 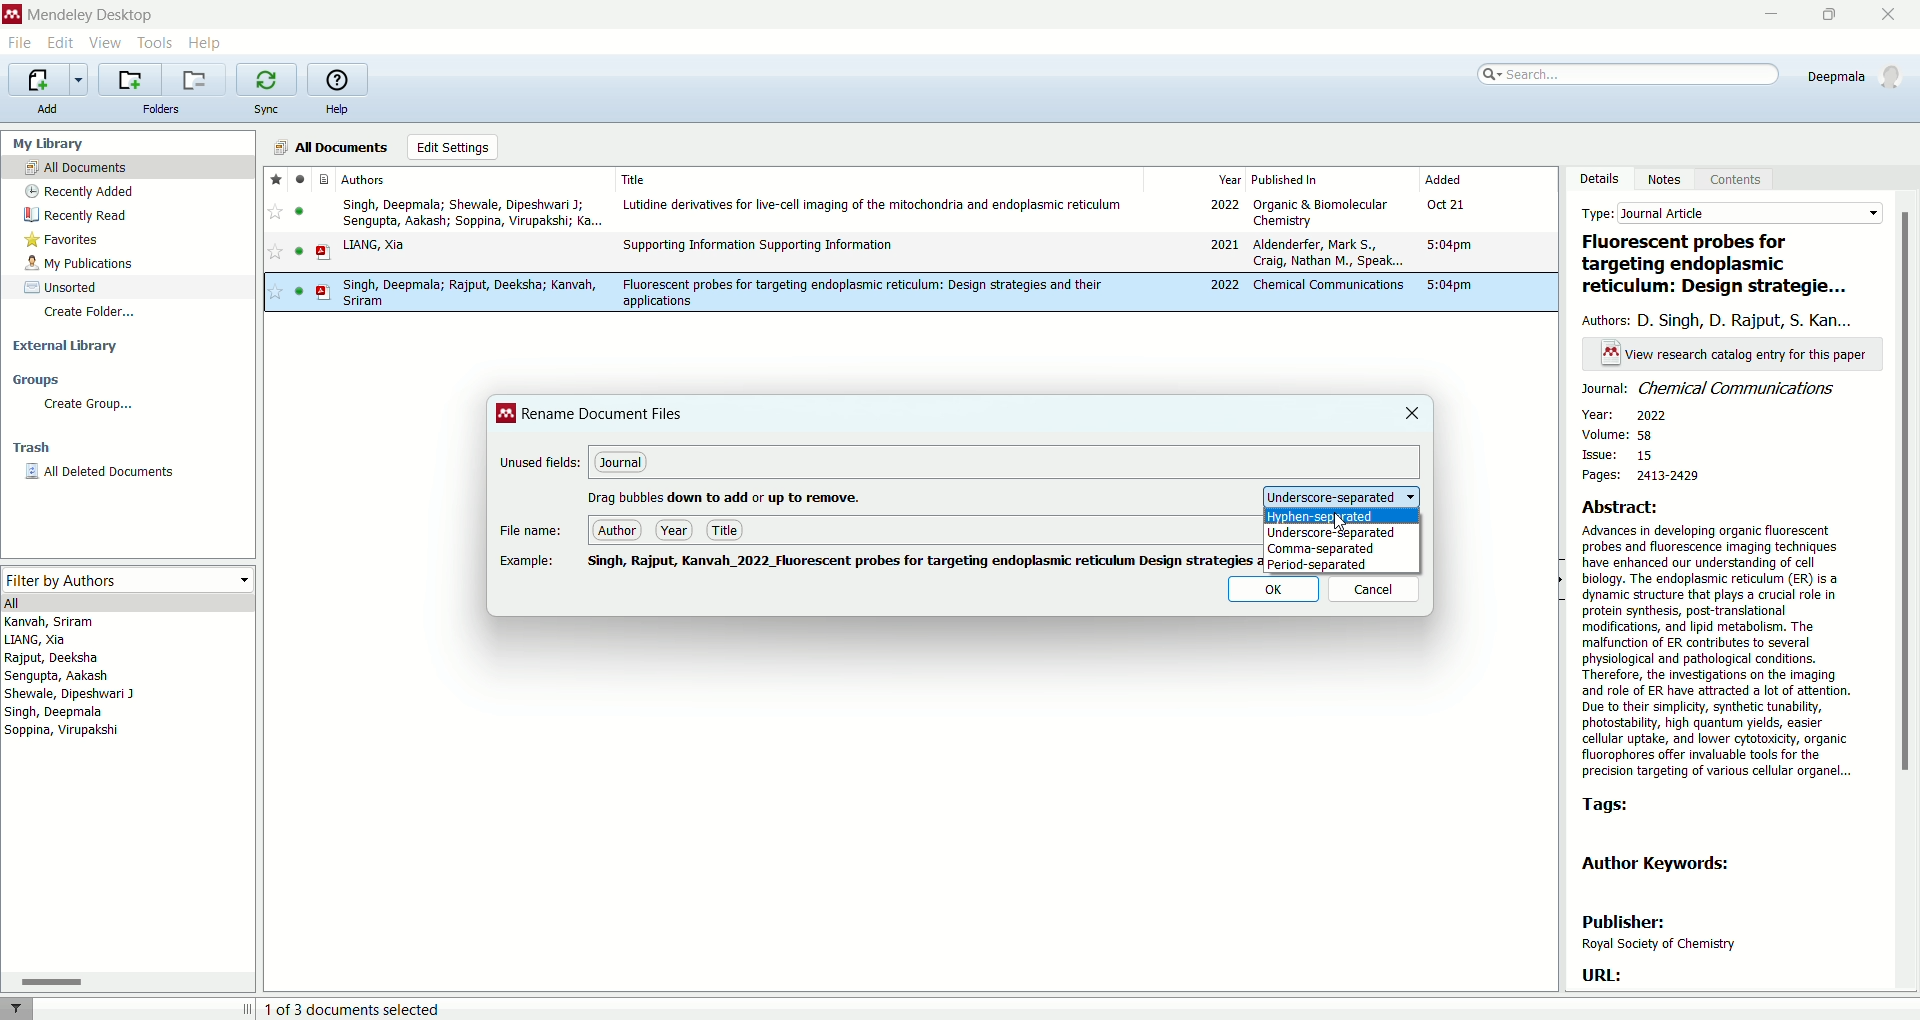 I want to click on import, so click(x=48, y=79).